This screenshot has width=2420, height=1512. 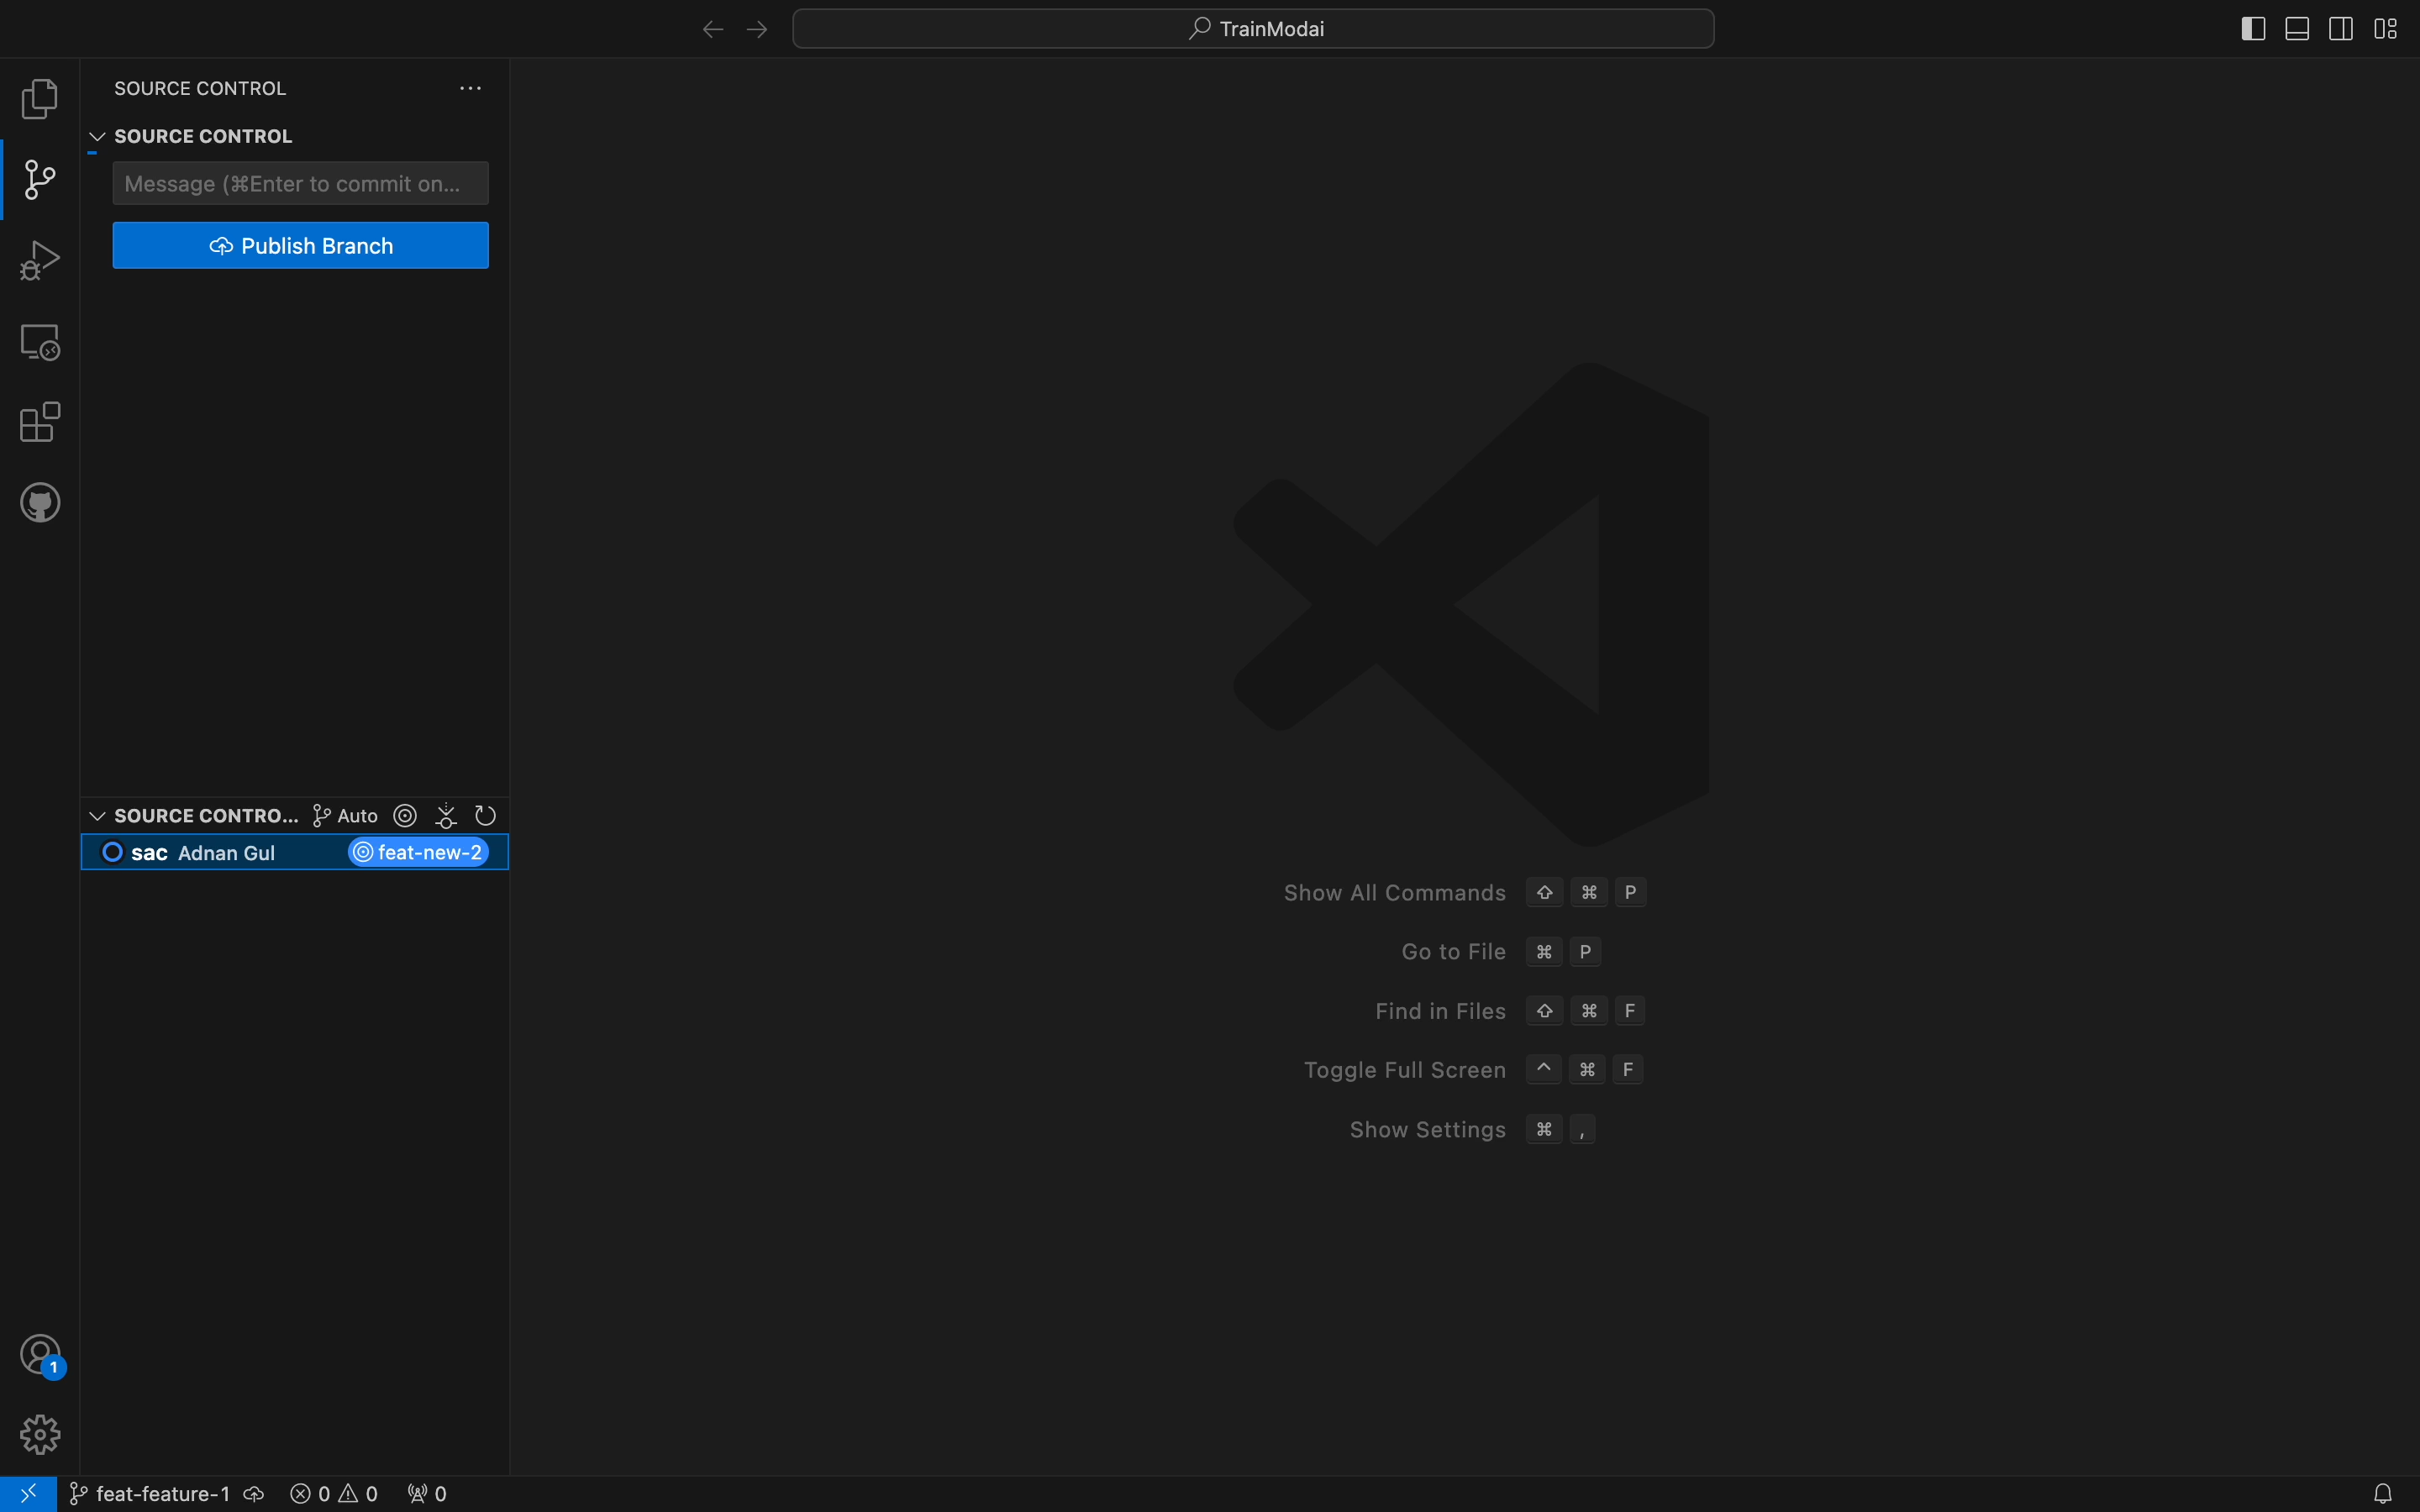 What do you see at coordinates (1391, 1070) in the screenshot?
I see `Toggle Full Screen` at bounding box center [1391, 1070].